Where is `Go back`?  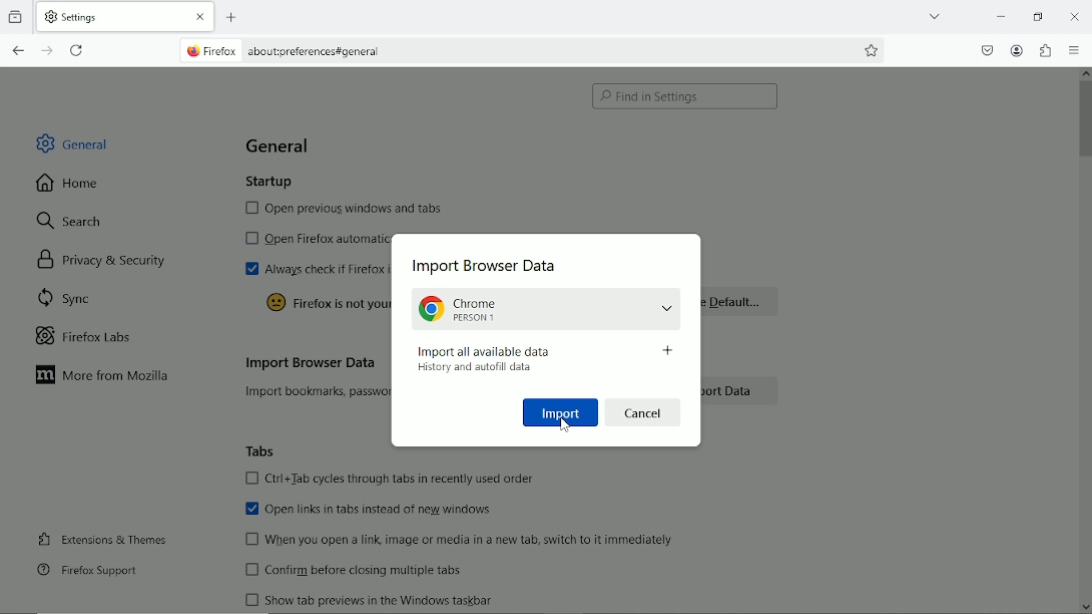 Go back is located at coordinates (15, 50).